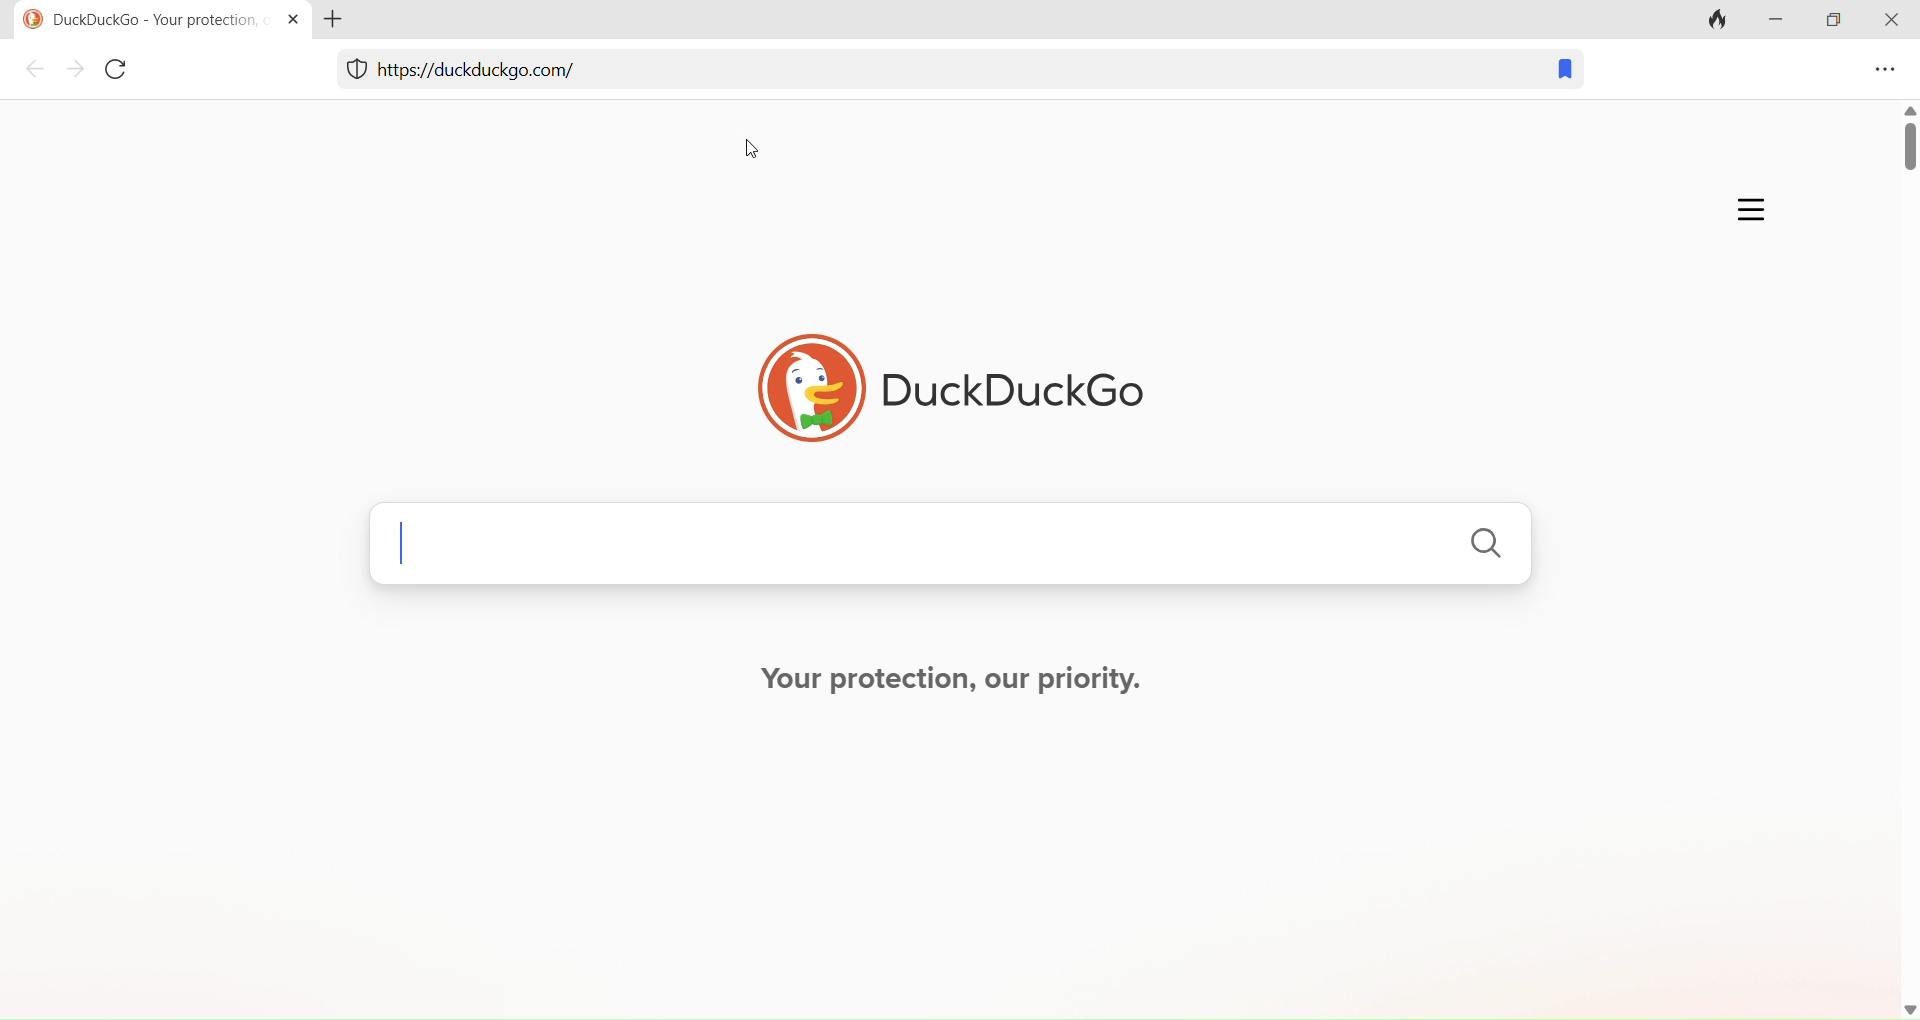  What do you see at coordinates (946, 379) in the screenshot?
I see `DuckDuckGo` at bounding box center [946, 379].